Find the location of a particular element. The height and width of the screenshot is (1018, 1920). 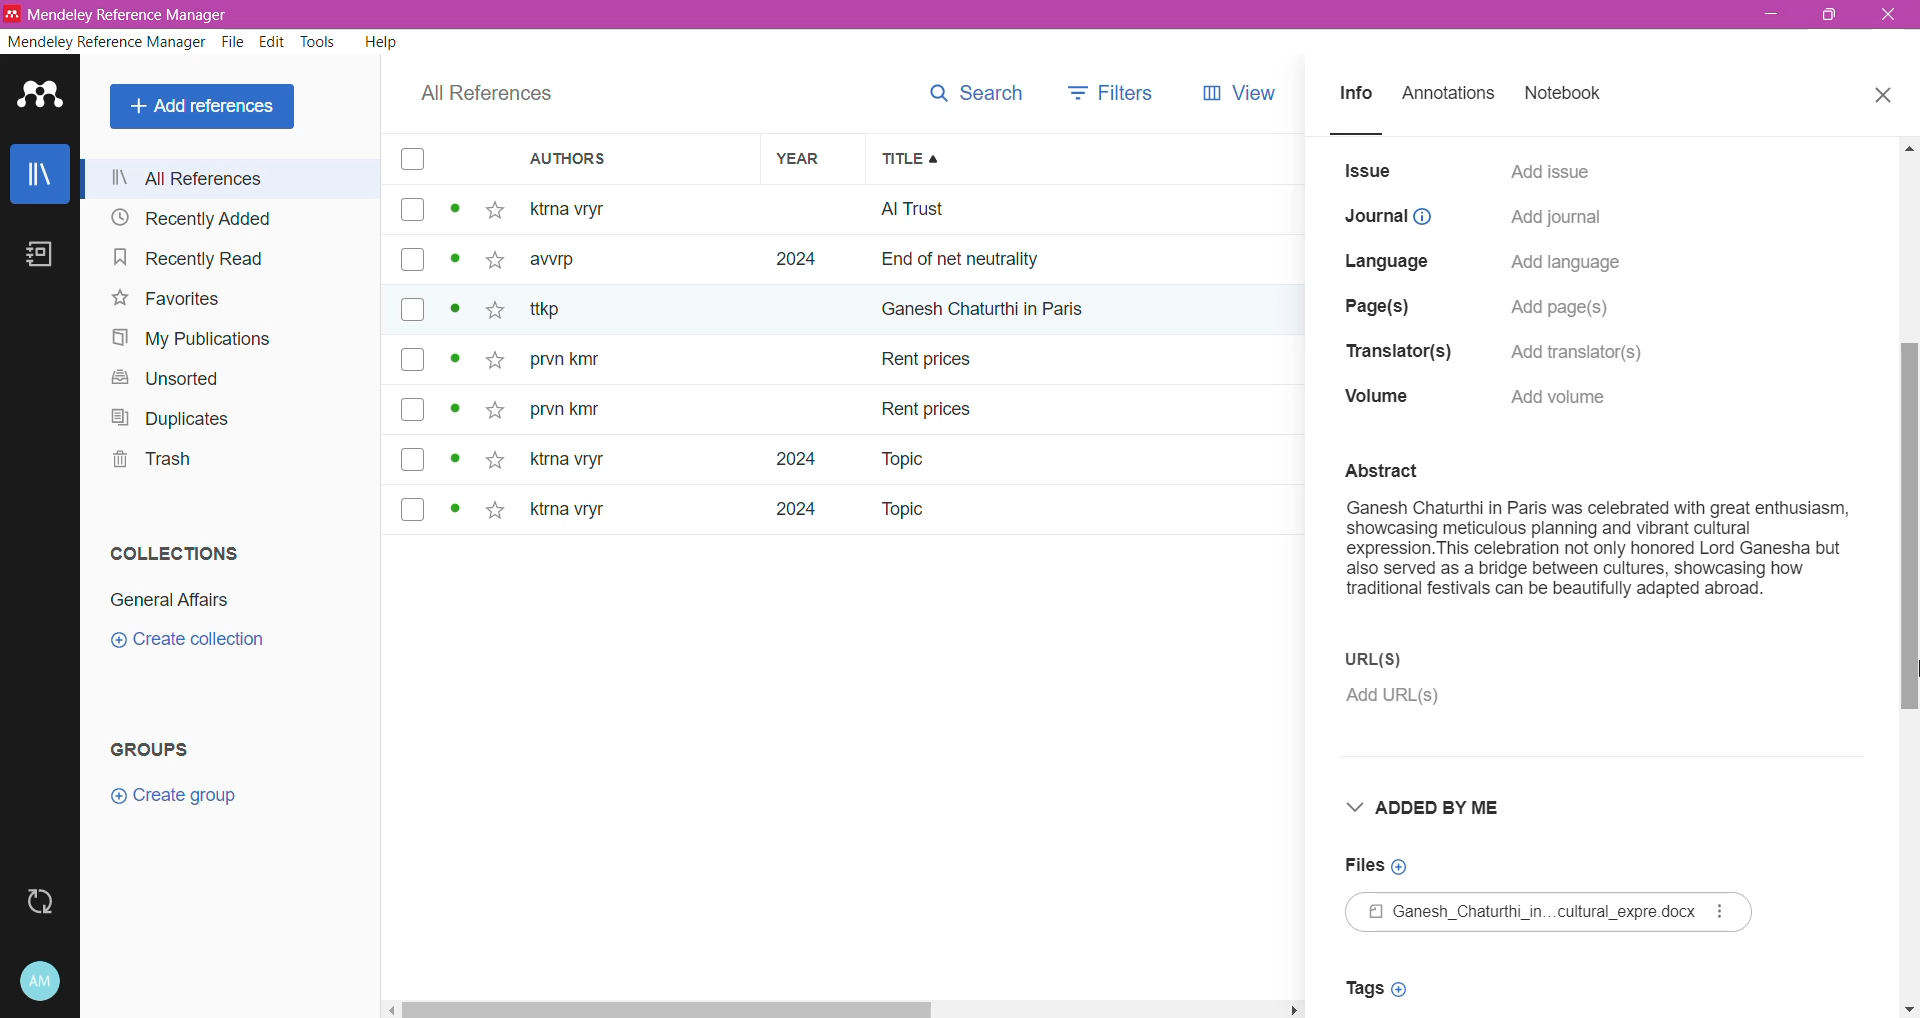

Unsorted is located at coordinates (160, 377).